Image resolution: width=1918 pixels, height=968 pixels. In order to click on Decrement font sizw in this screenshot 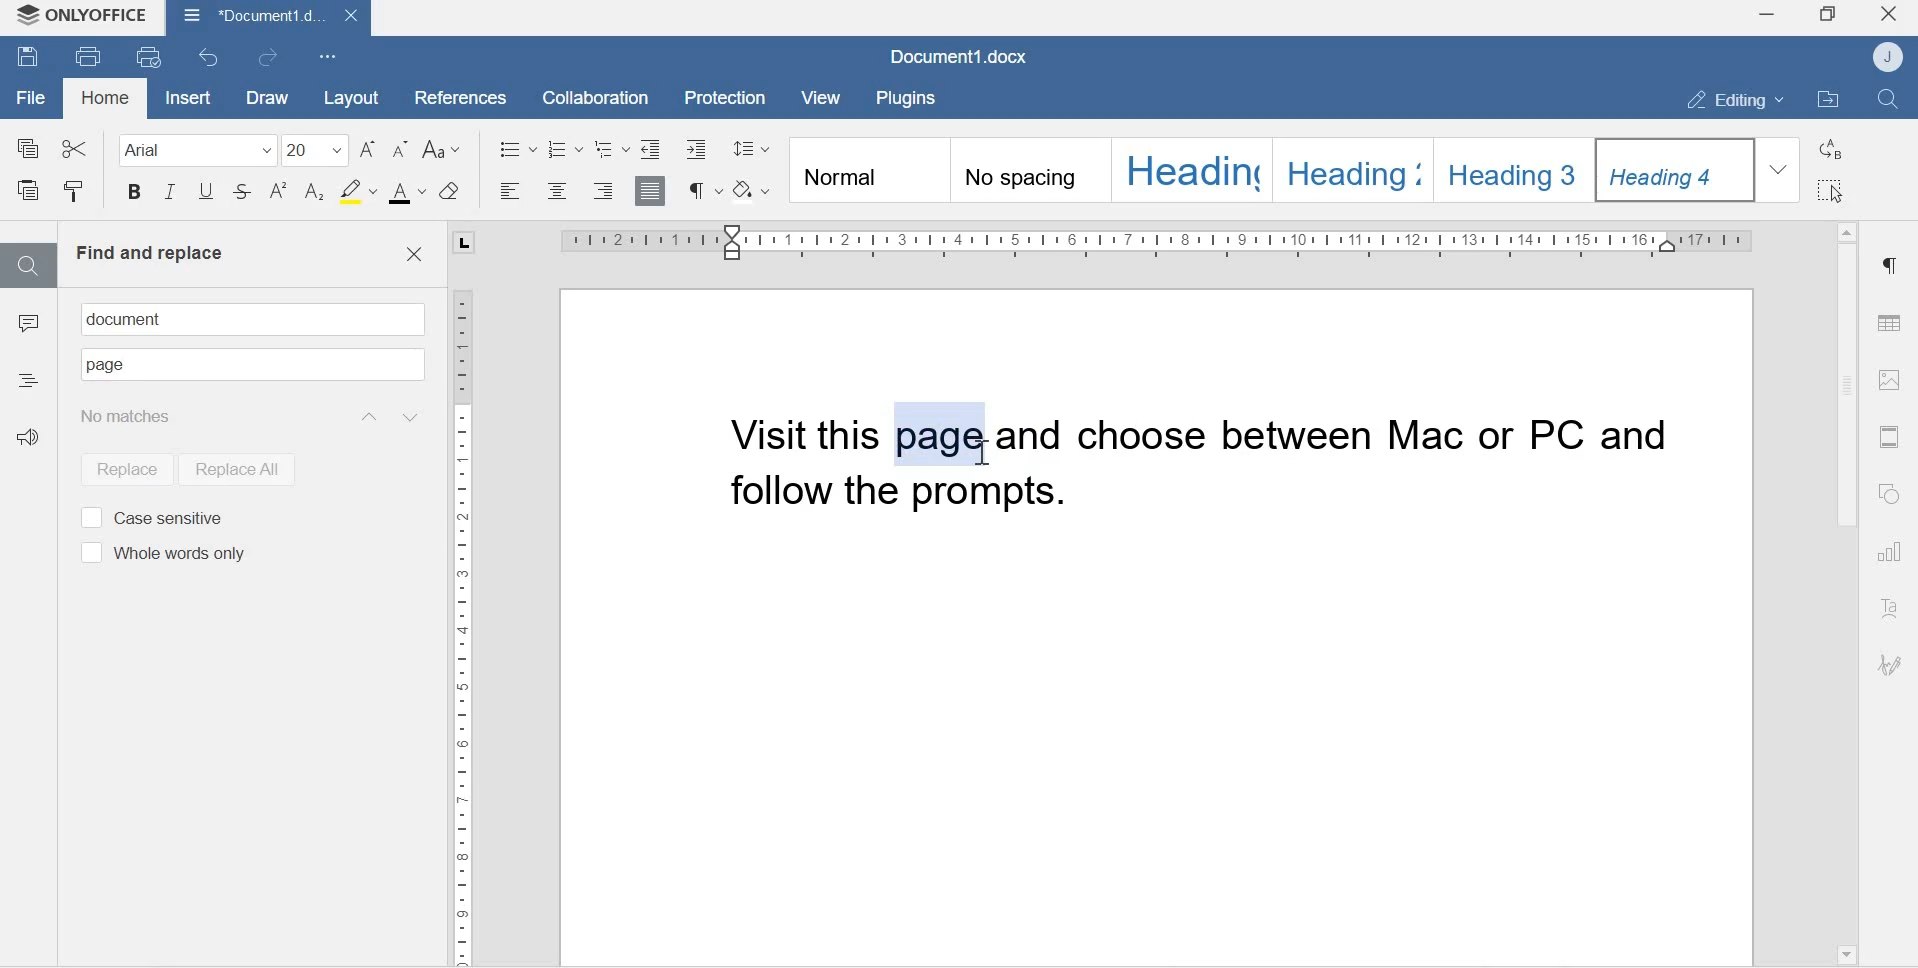, I will do `click(401, 150)`.